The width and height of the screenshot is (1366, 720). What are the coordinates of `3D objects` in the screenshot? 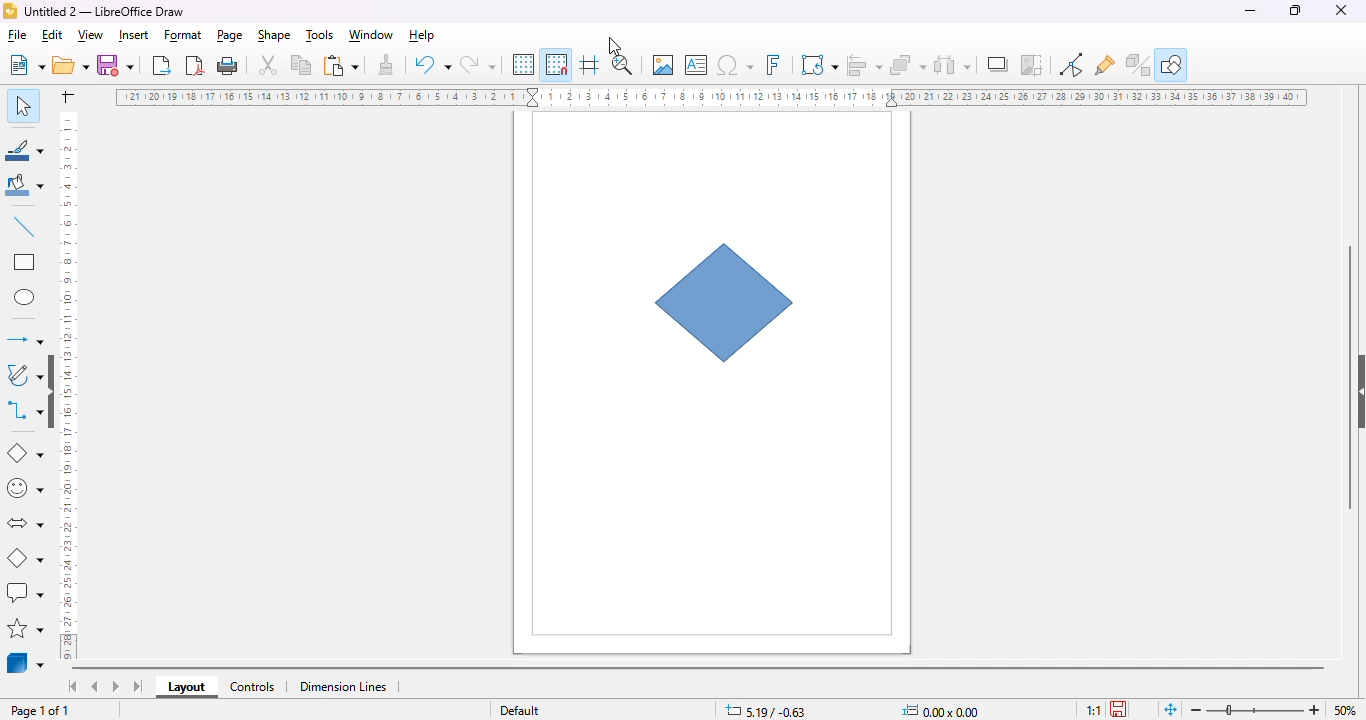 It's located at (26, 663).